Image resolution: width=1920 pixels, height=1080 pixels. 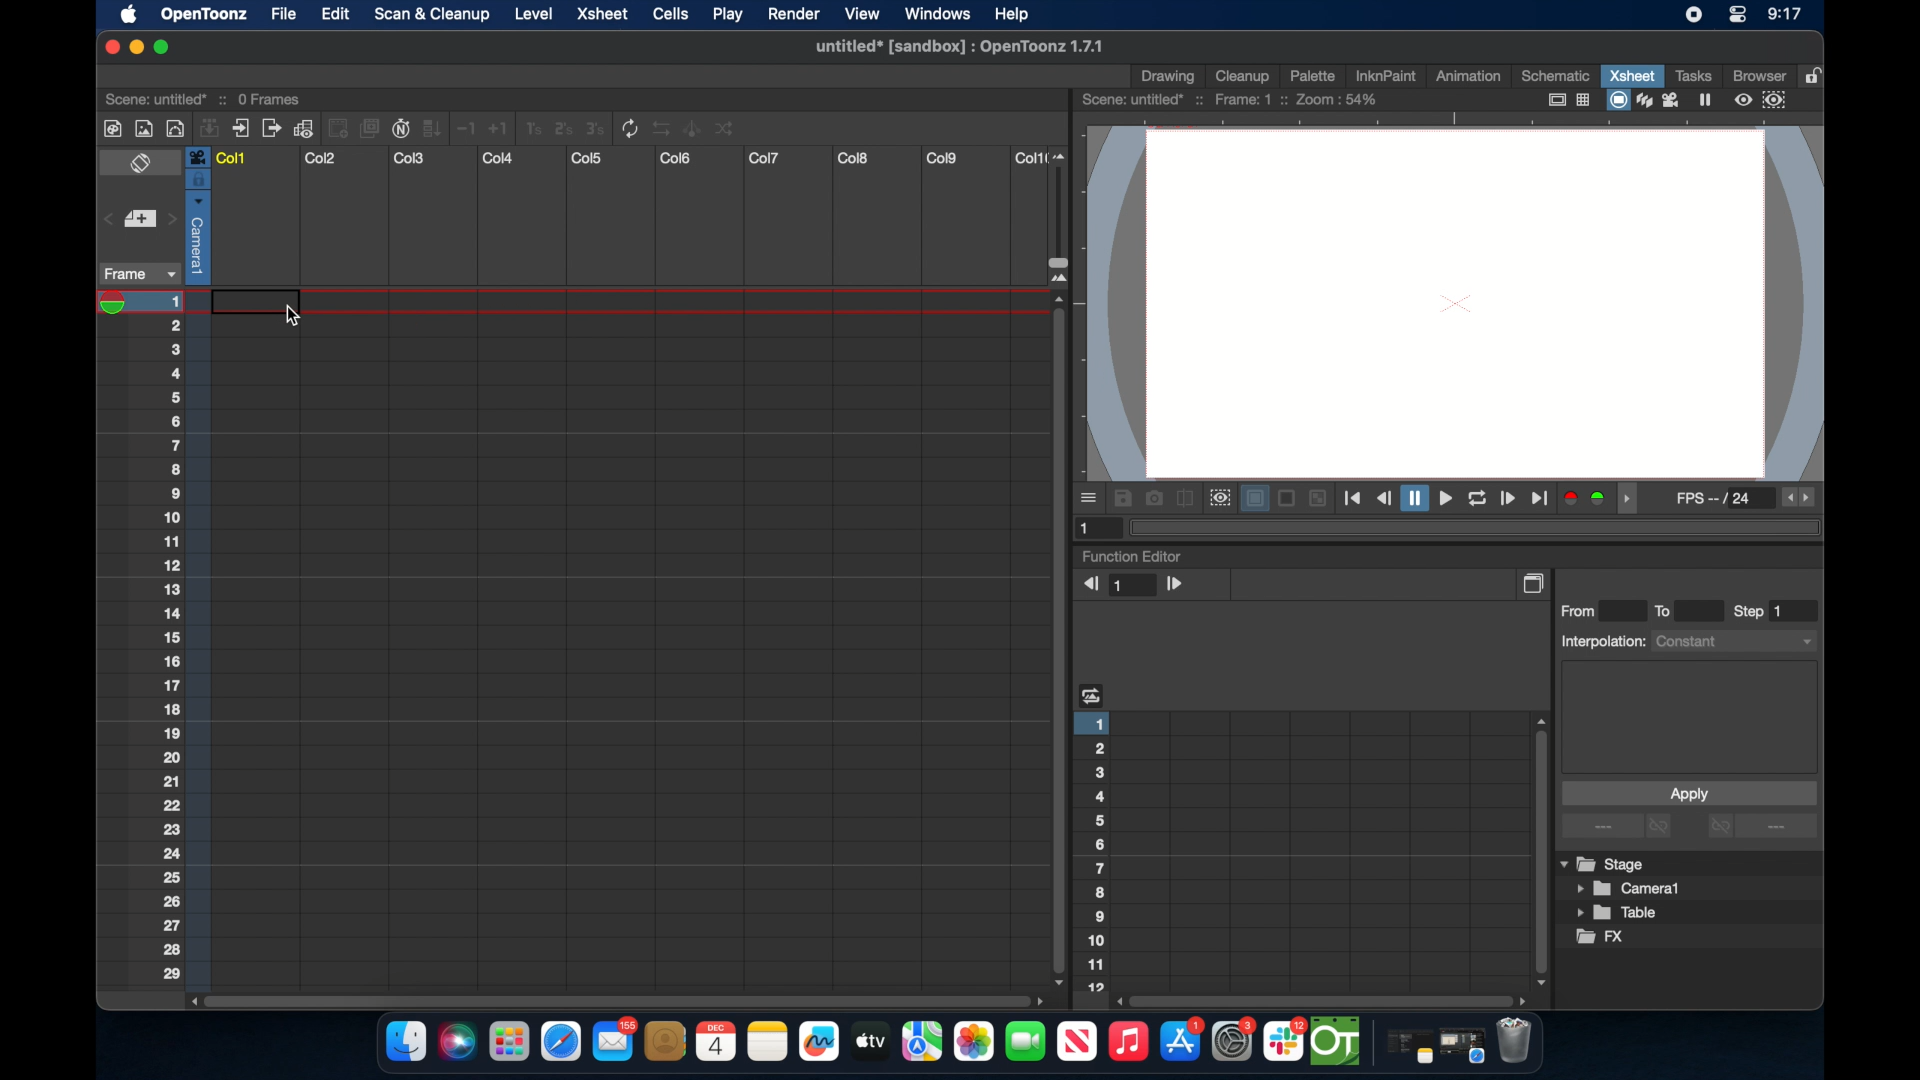 What do you see at coordinates (163, 47) in the screenshot?
I see `maximize` at bounding box center [163, 47].